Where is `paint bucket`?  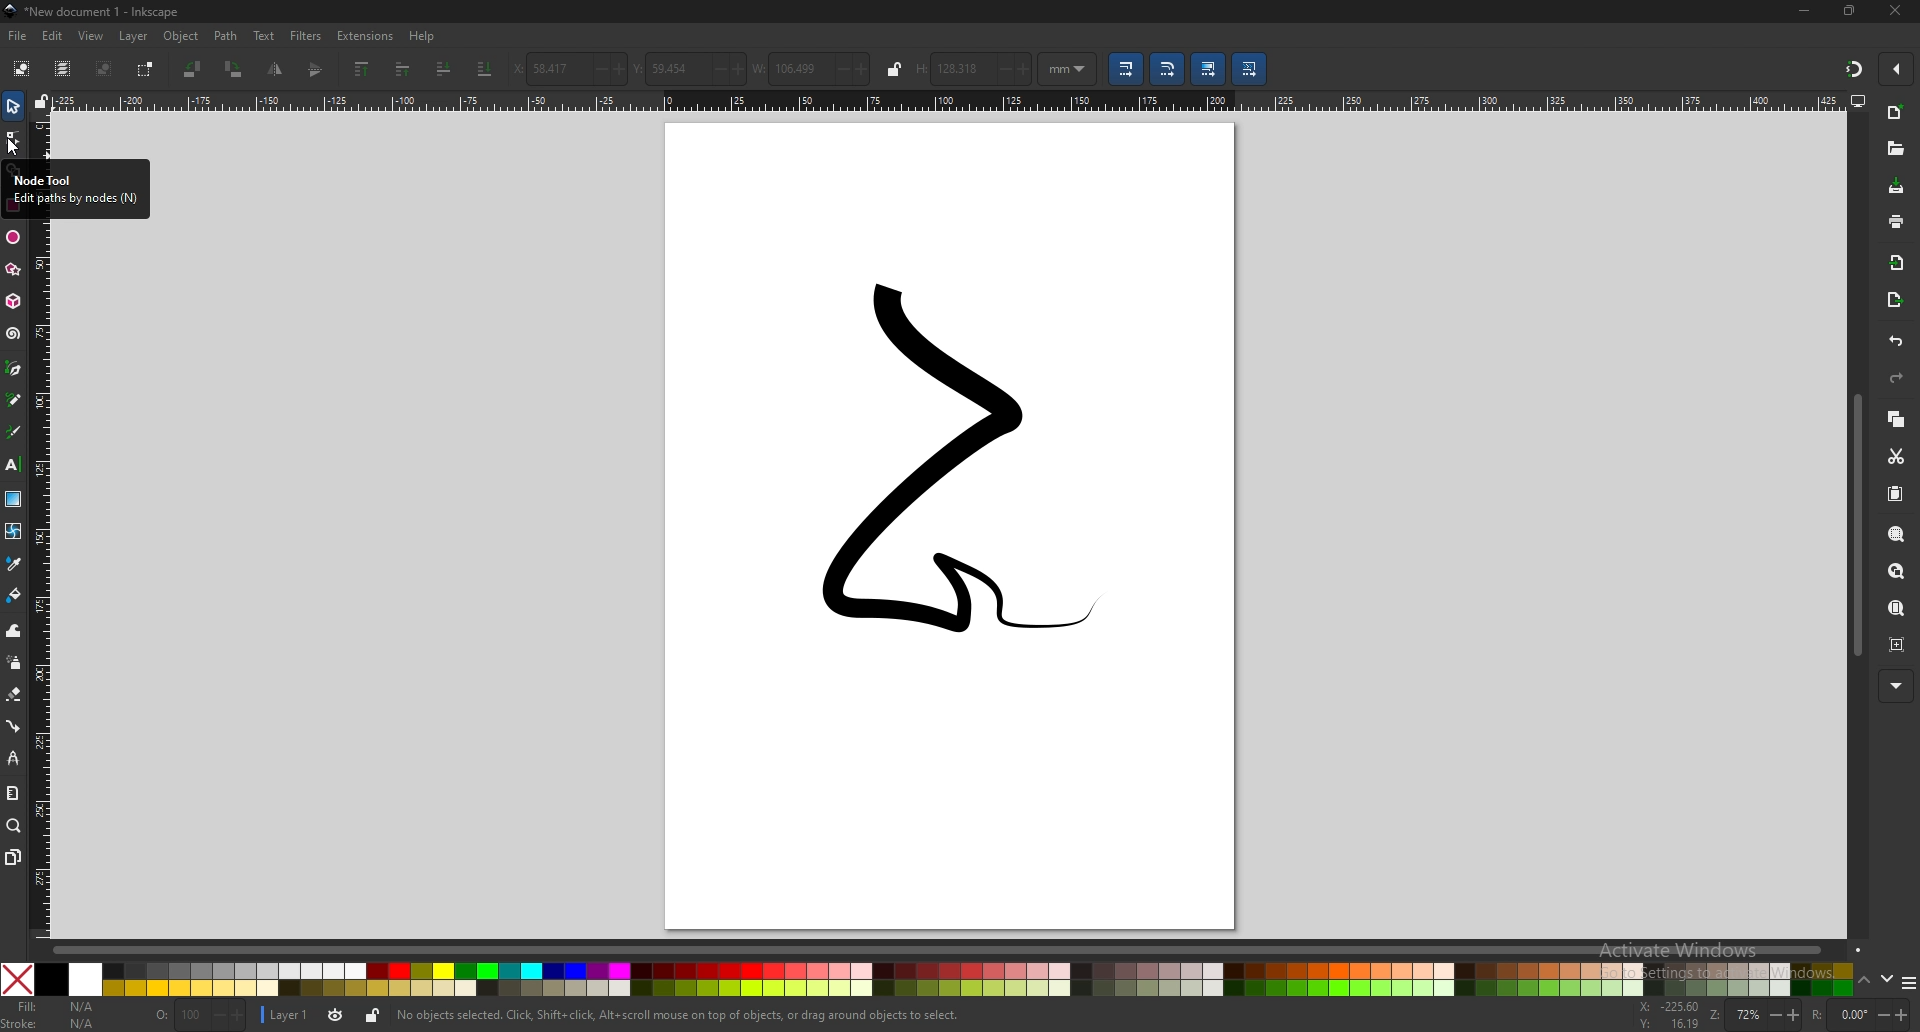 paint bucket is located at coordinates (13, 596).